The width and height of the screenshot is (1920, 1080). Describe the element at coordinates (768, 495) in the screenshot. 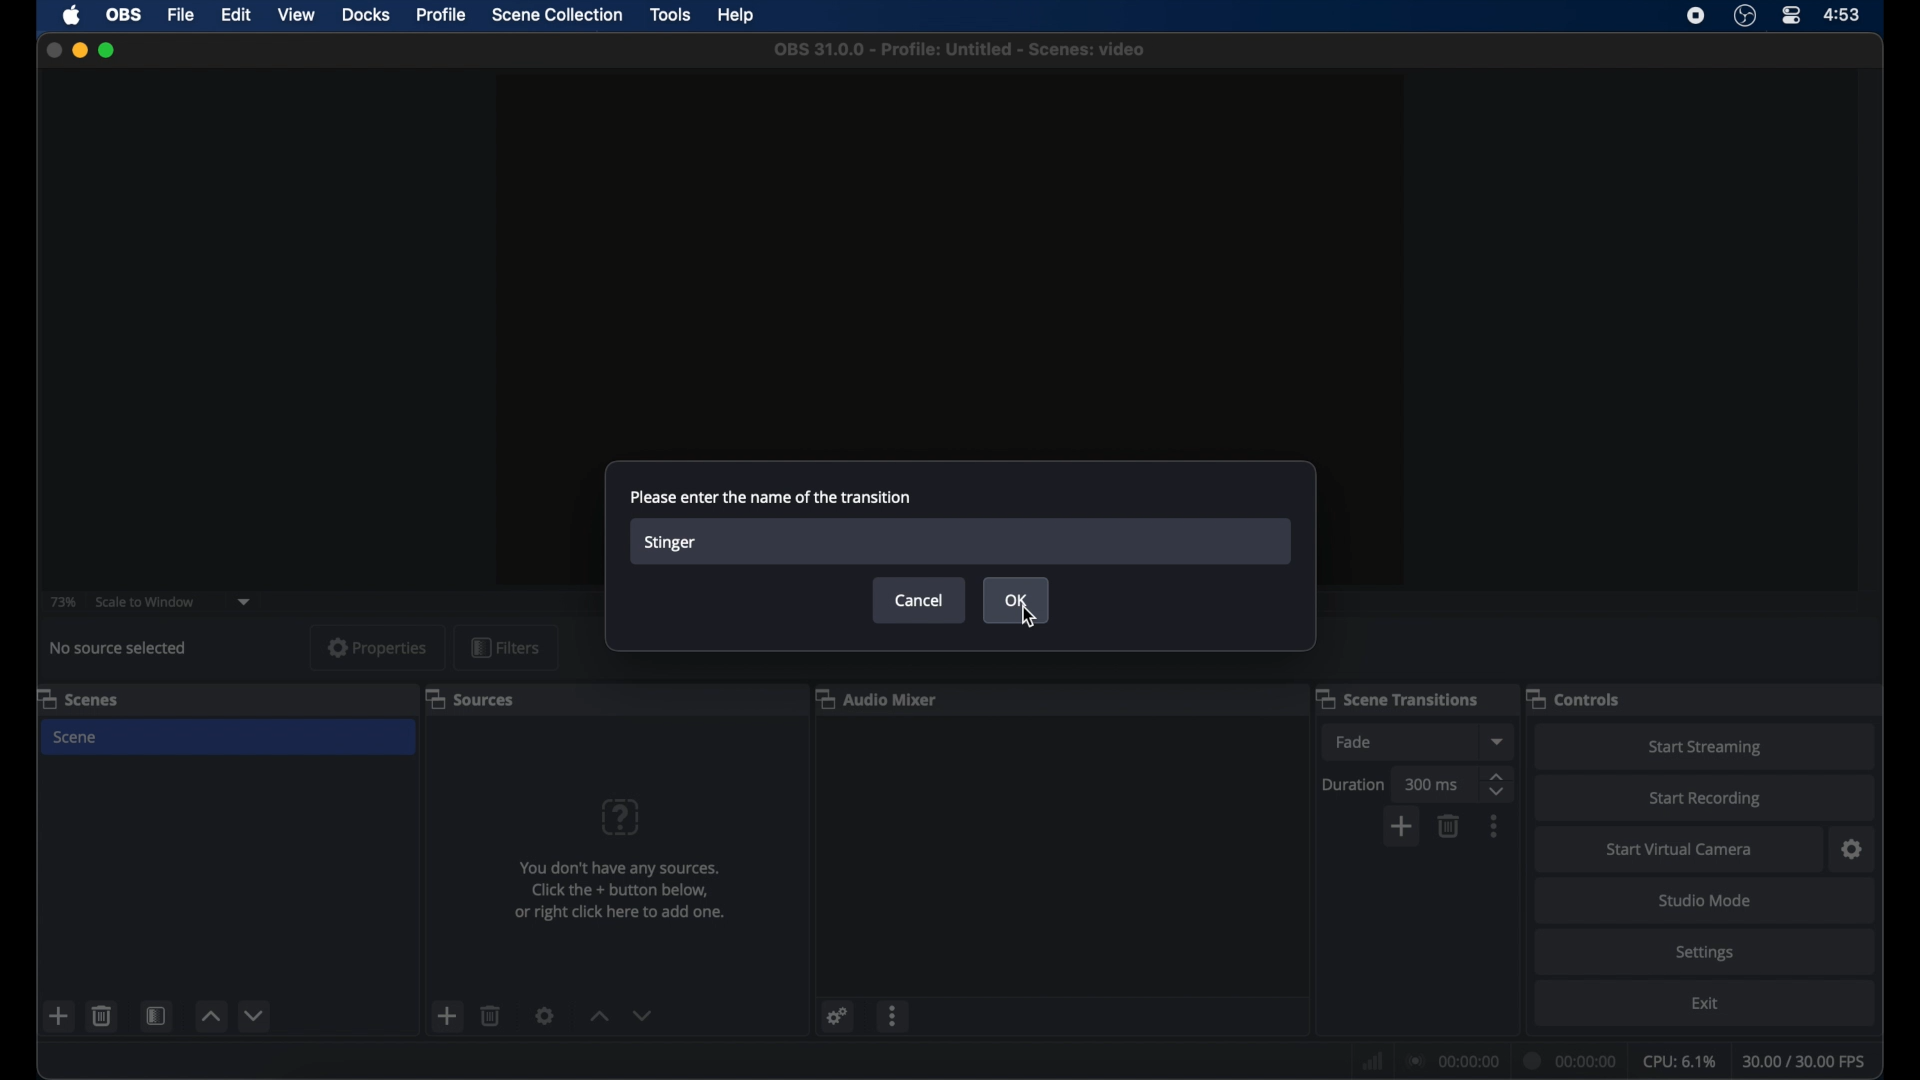

I see `please enter the name of the transition` at that location.